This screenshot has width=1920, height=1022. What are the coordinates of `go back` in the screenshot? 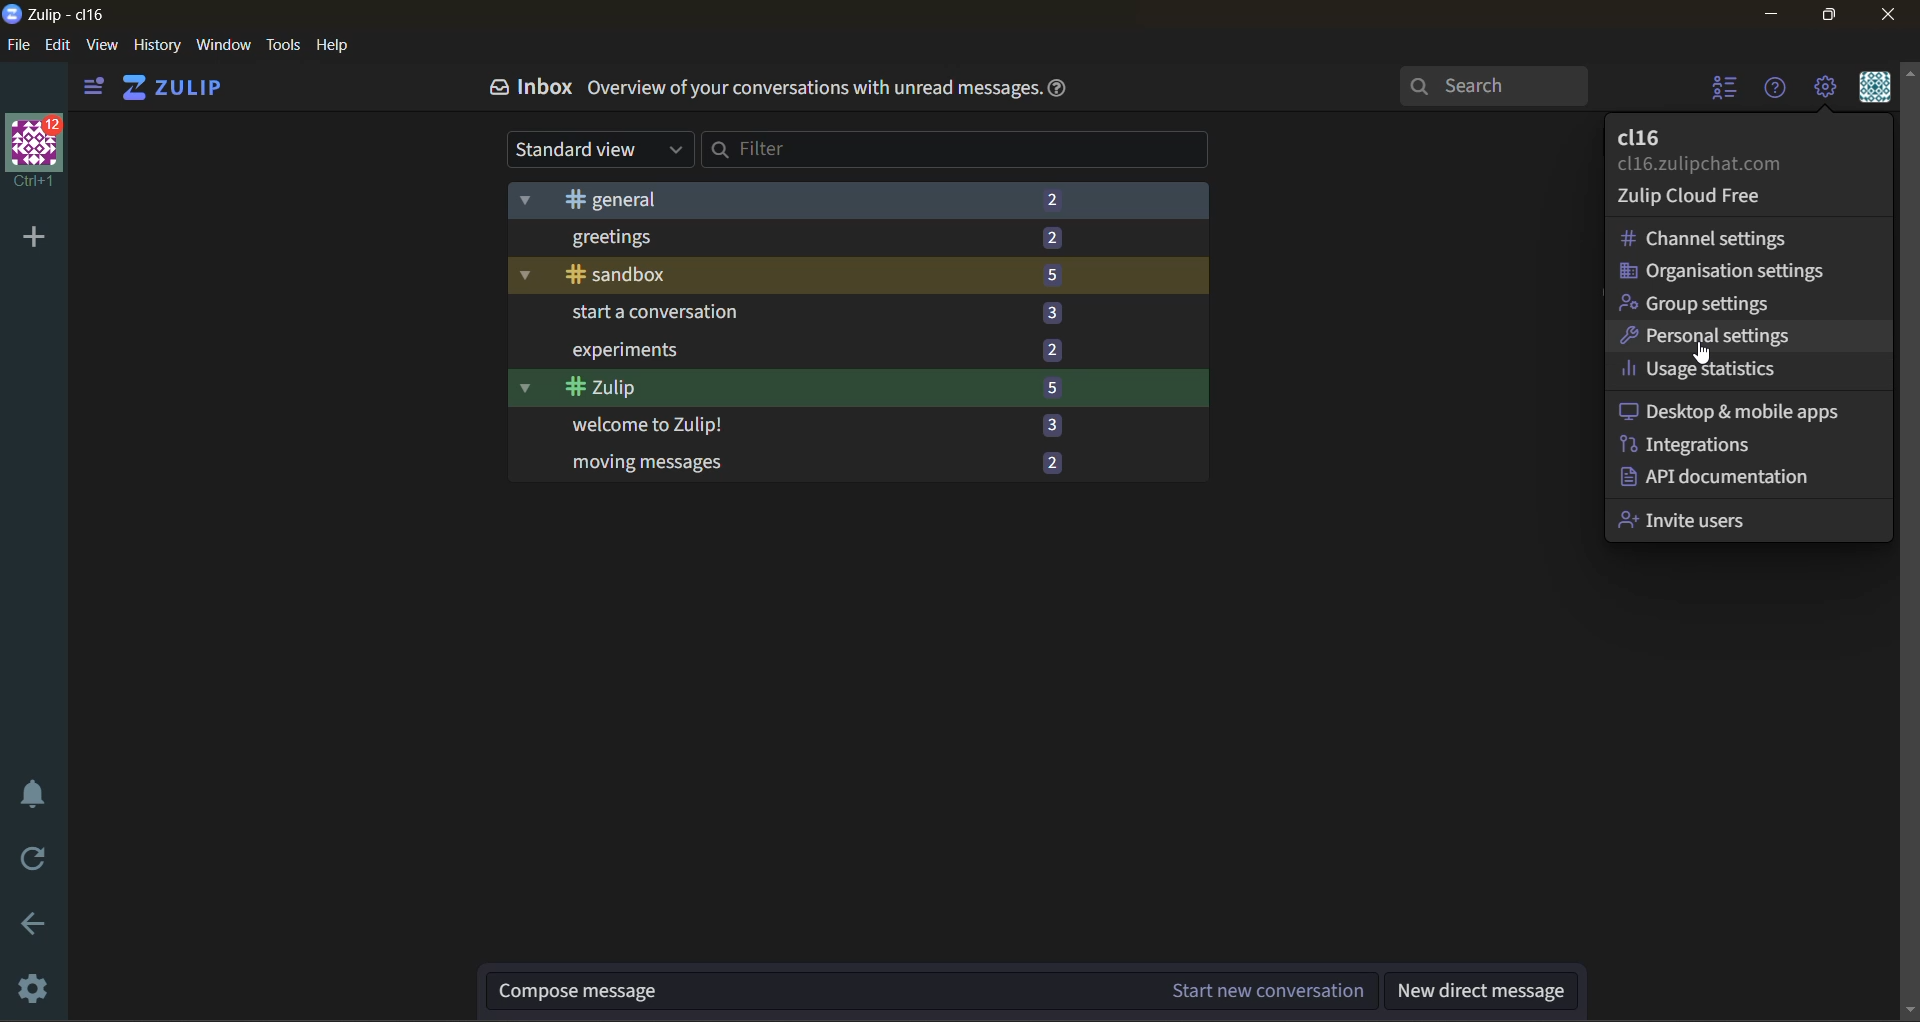 It's located at (39, 925).